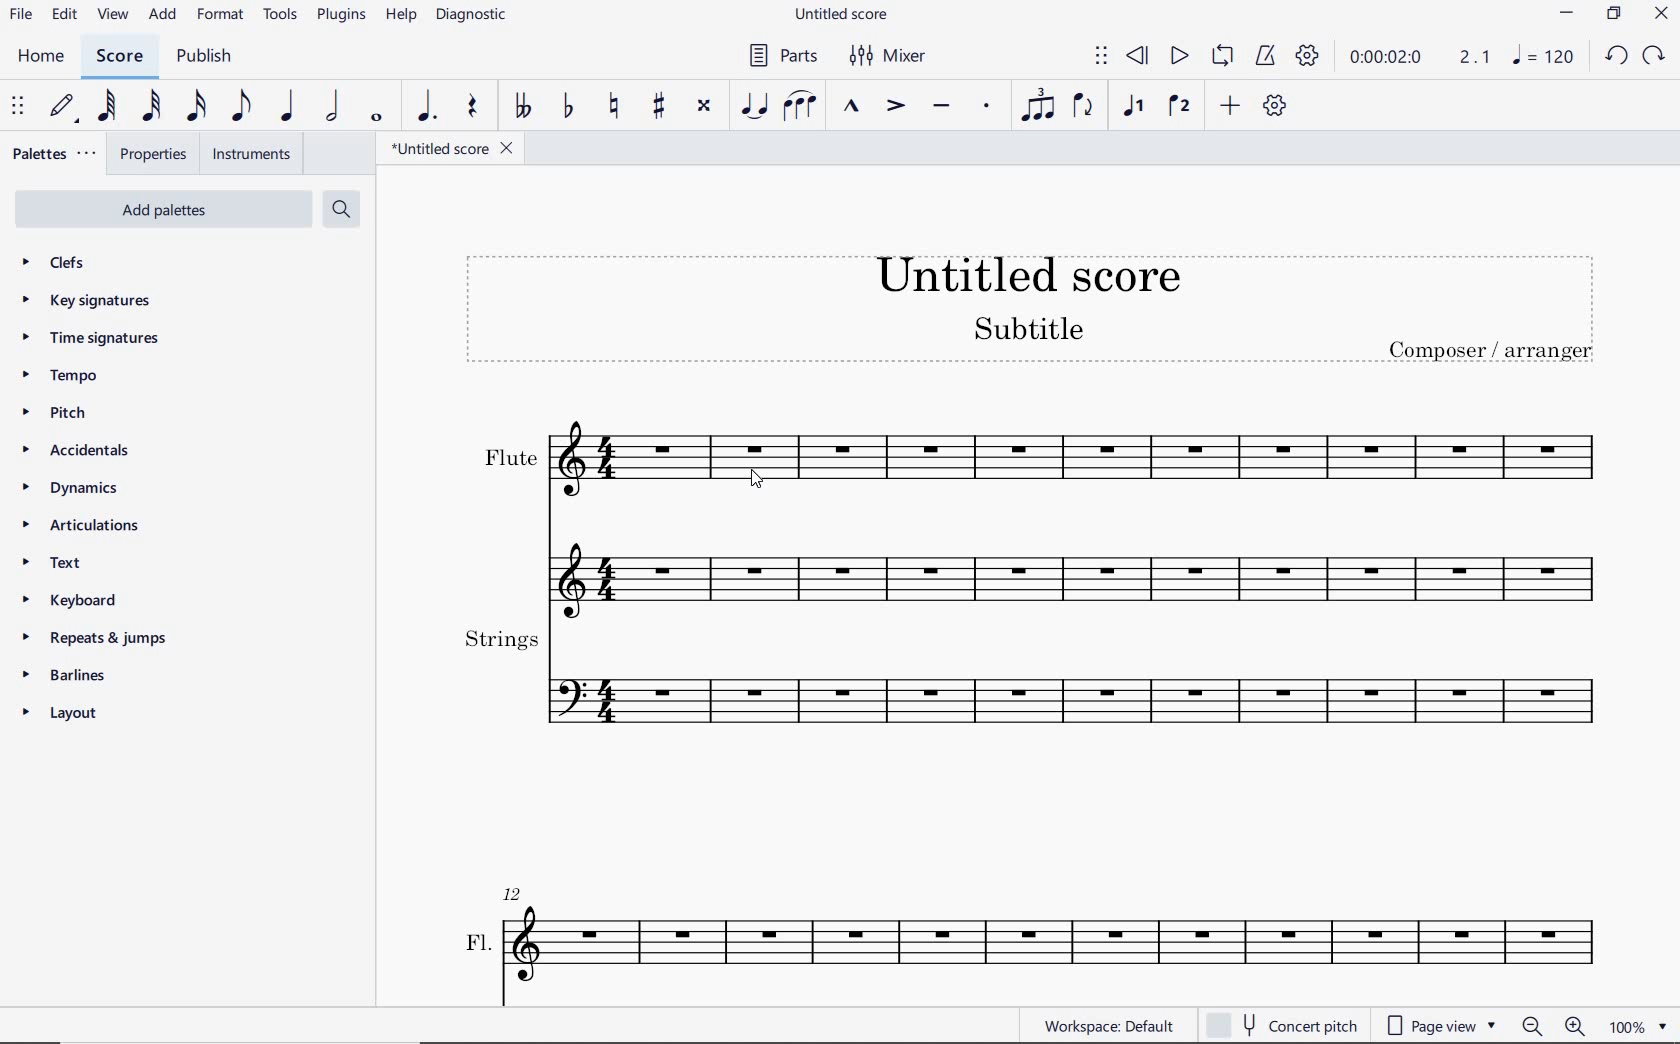 Image resolution: width=1680 pixels, height=1044 pixels. What do you see at coordinates (162, 15) in the screenshot?
I see `ADD` at bounding box center [162, 15].